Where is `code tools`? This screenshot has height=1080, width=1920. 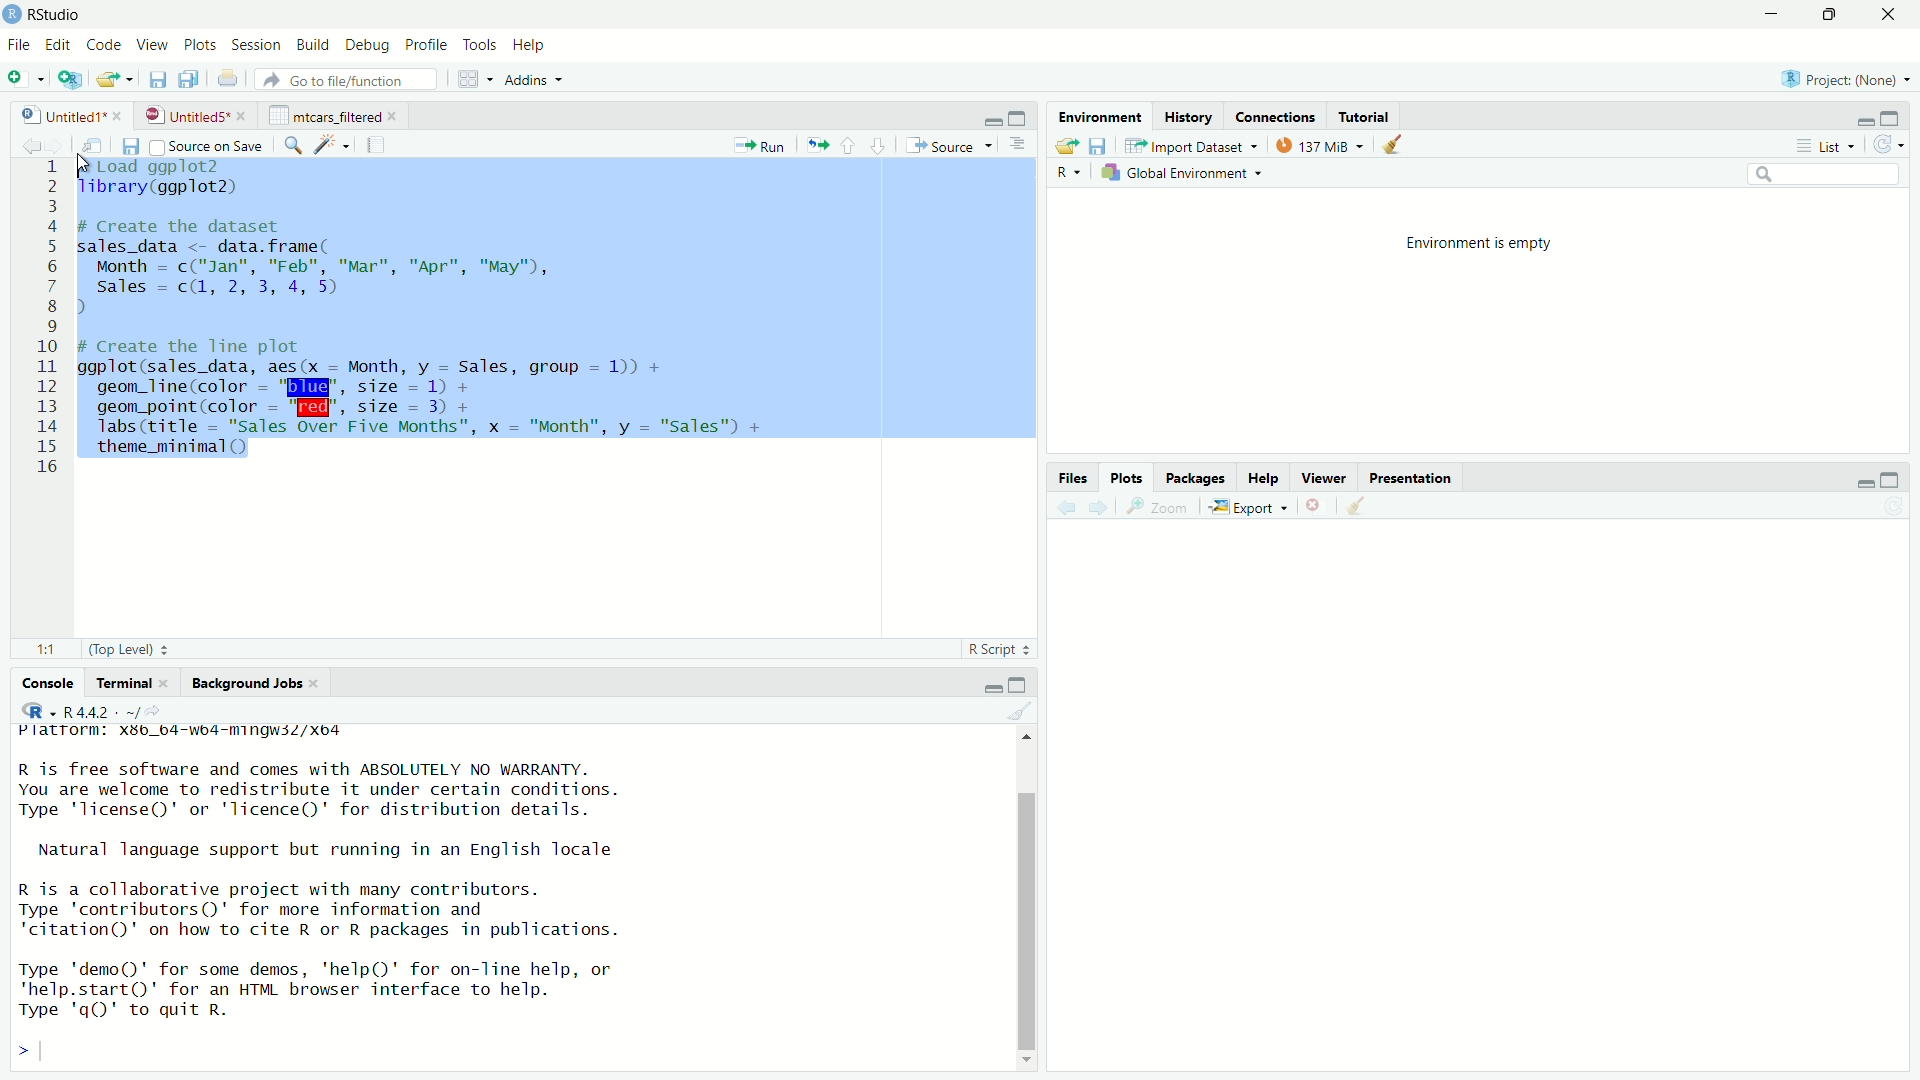
code tools is located at coordinates (334, 144).